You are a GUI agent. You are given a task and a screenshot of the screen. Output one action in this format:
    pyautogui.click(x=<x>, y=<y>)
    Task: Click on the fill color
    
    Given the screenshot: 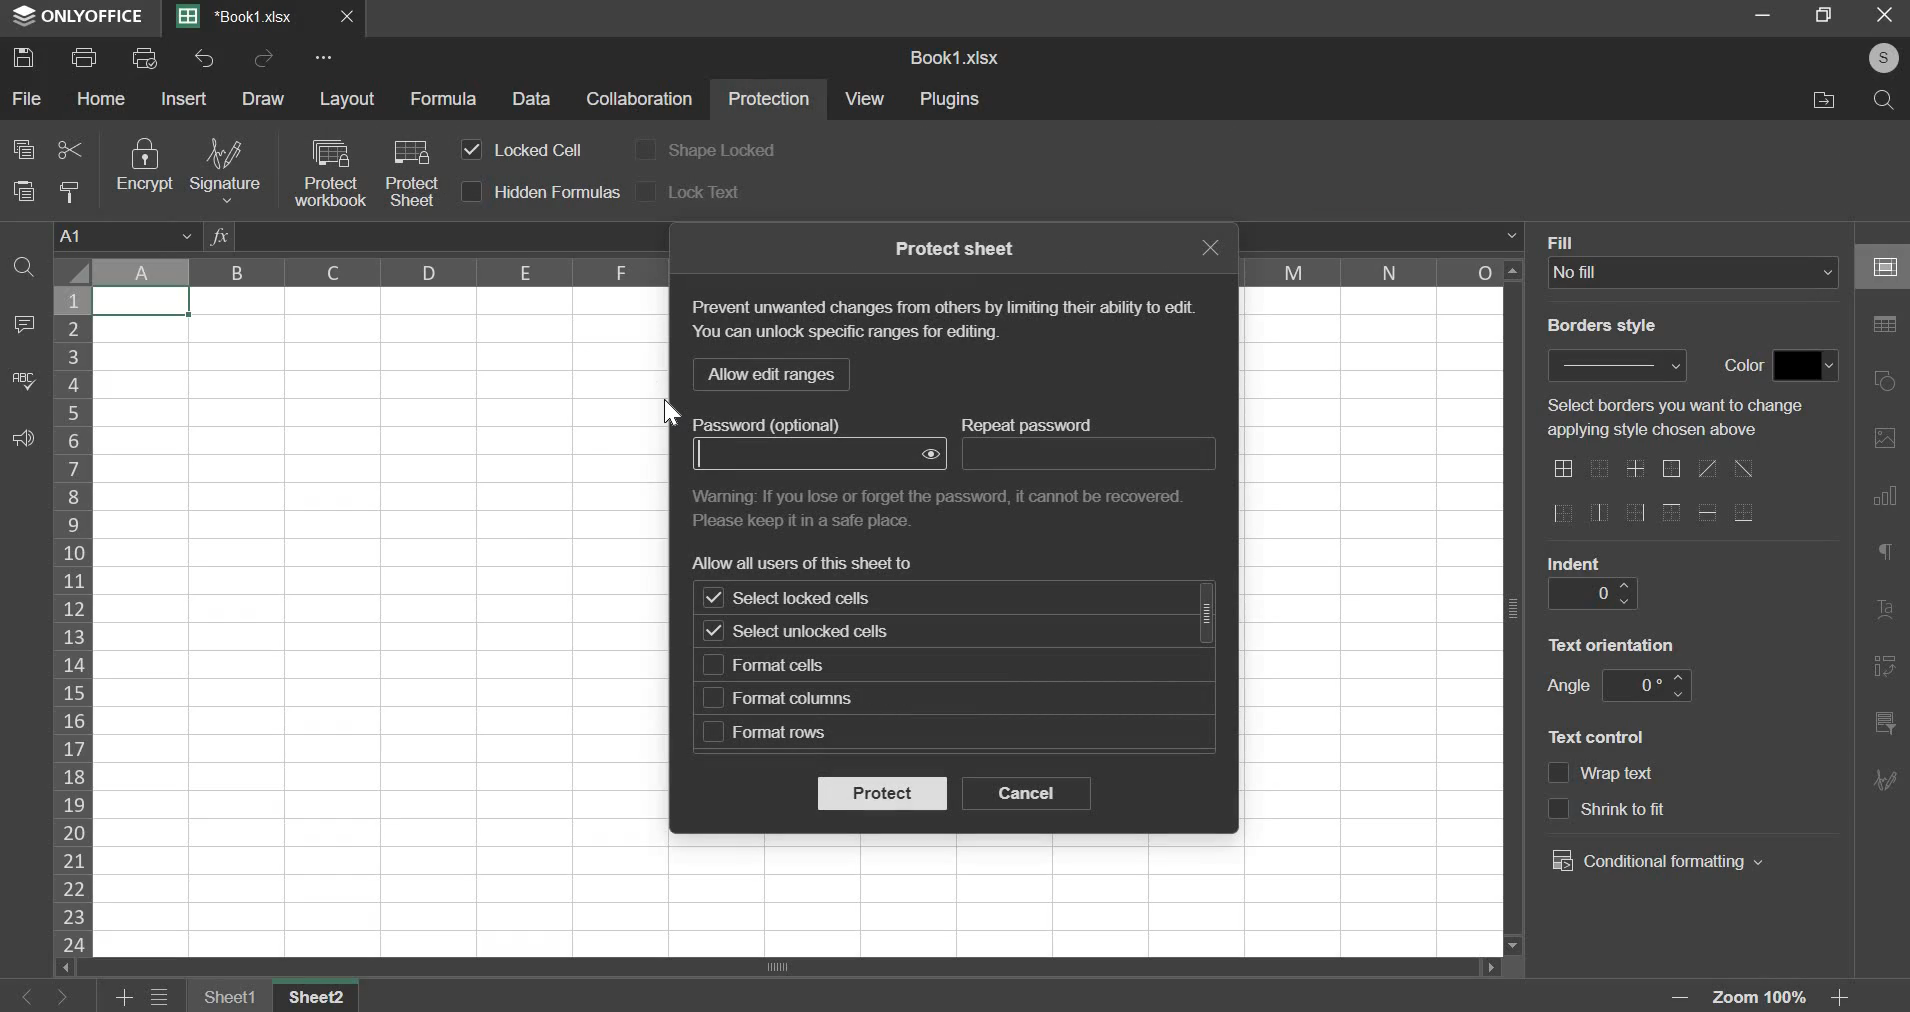 What is the action you would take?
    pyautogui.click(x=1806, y=365)
    